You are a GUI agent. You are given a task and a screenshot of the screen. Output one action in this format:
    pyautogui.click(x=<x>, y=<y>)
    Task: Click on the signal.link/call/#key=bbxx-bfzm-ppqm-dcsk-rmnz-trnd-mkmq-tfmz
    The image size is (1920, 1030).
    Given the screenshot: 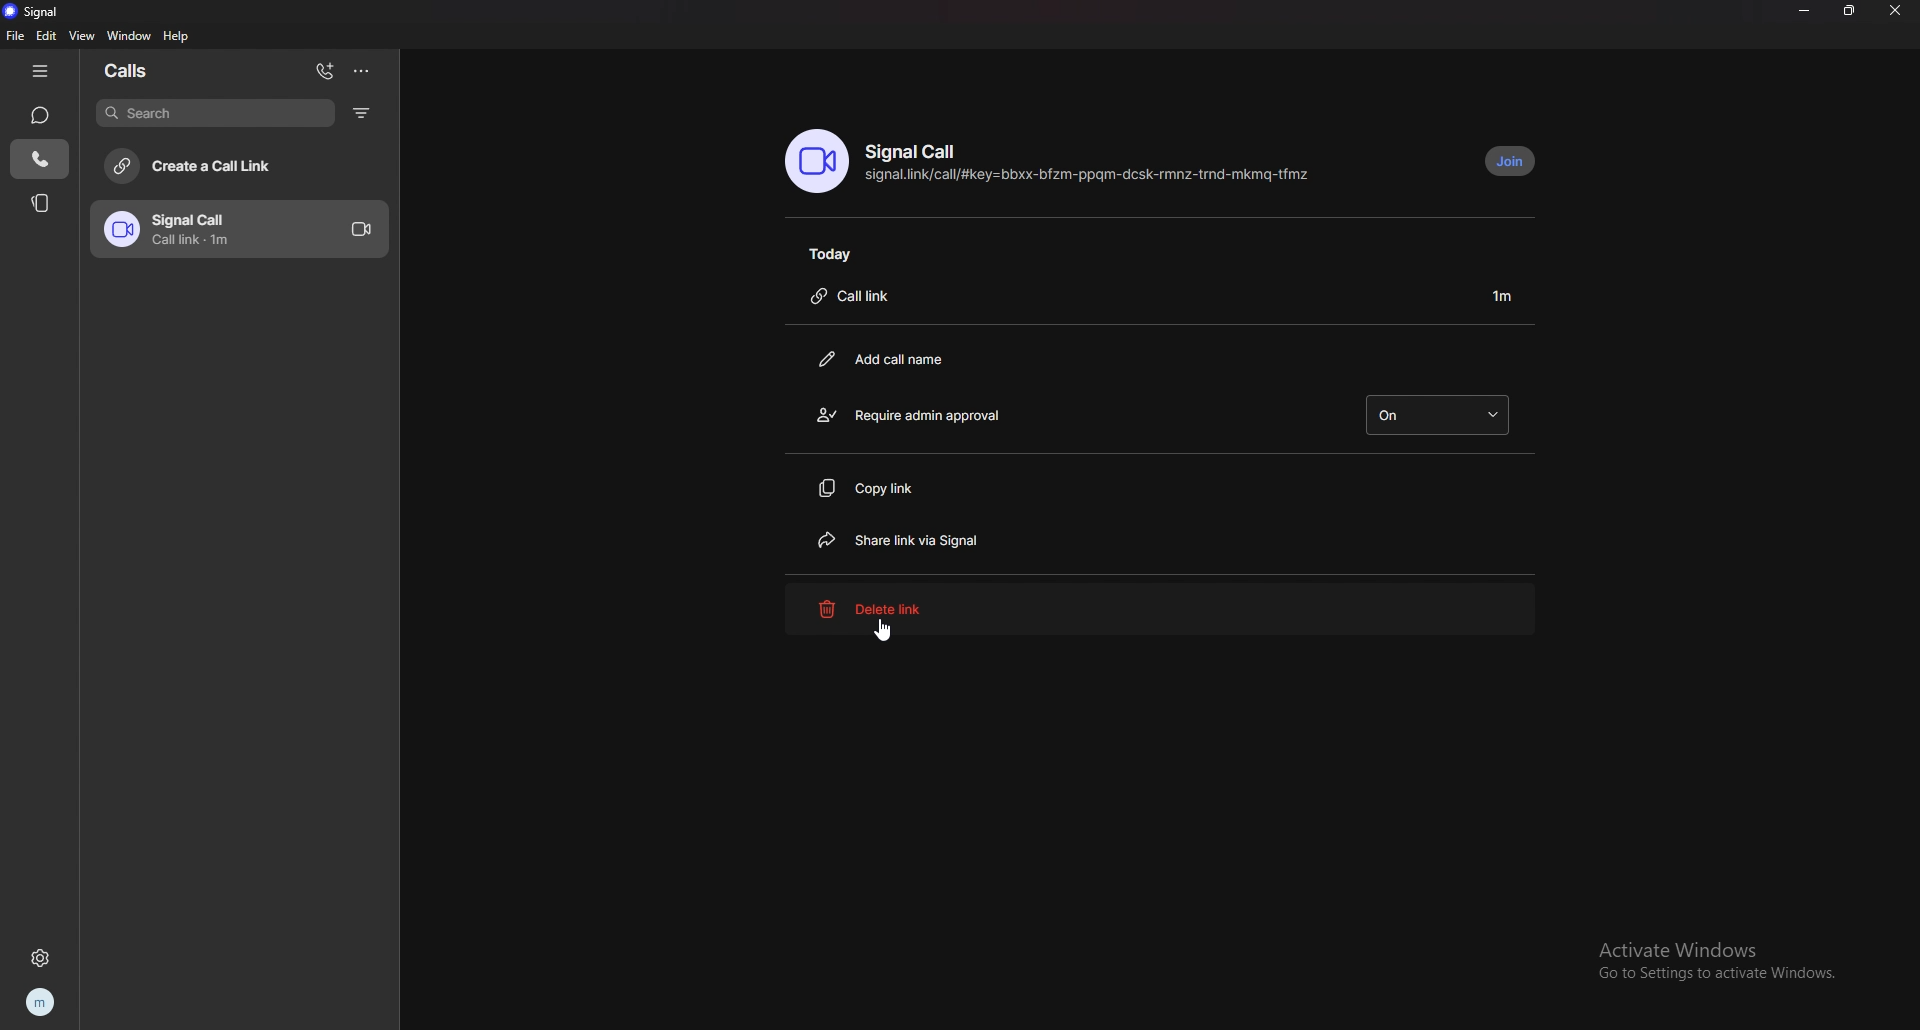 What is the action you would take?
    pyautogui.click(x=1093, y=176)
    